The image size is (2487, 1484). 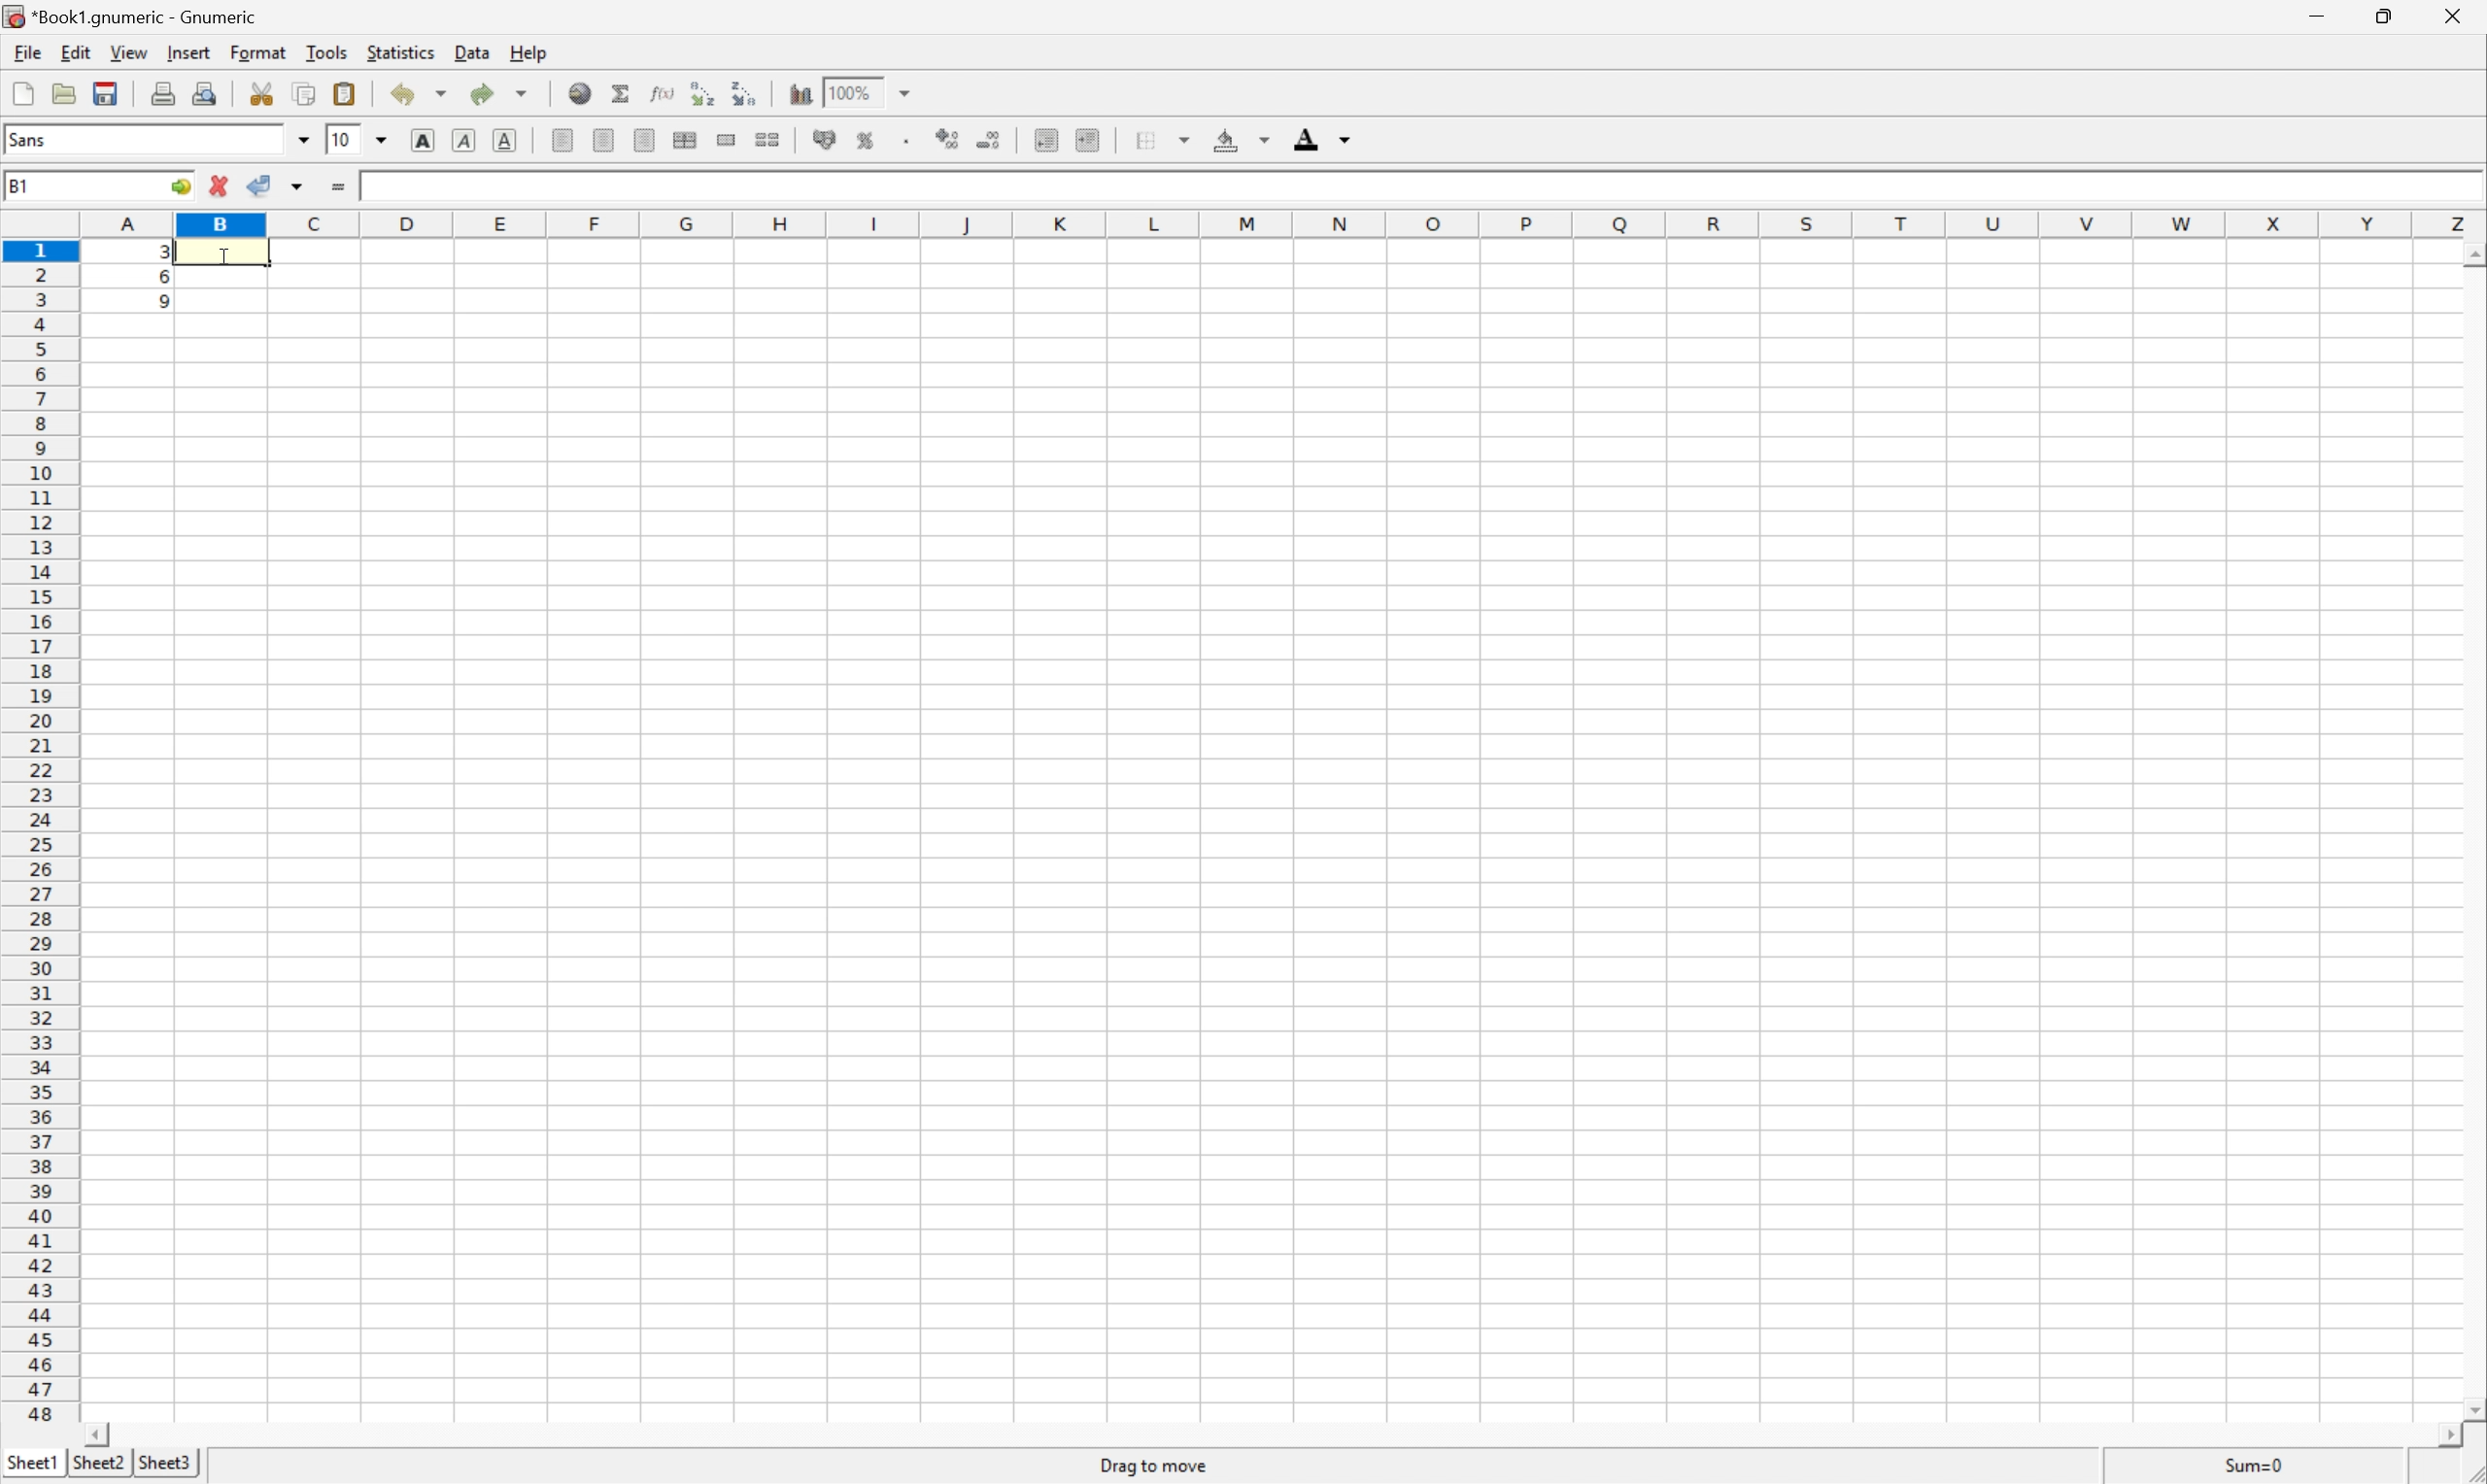 What do you see at coordinates (342, 94) in the screenshot?
I see `Paste a clipboard` at bounding box center [342, 94].